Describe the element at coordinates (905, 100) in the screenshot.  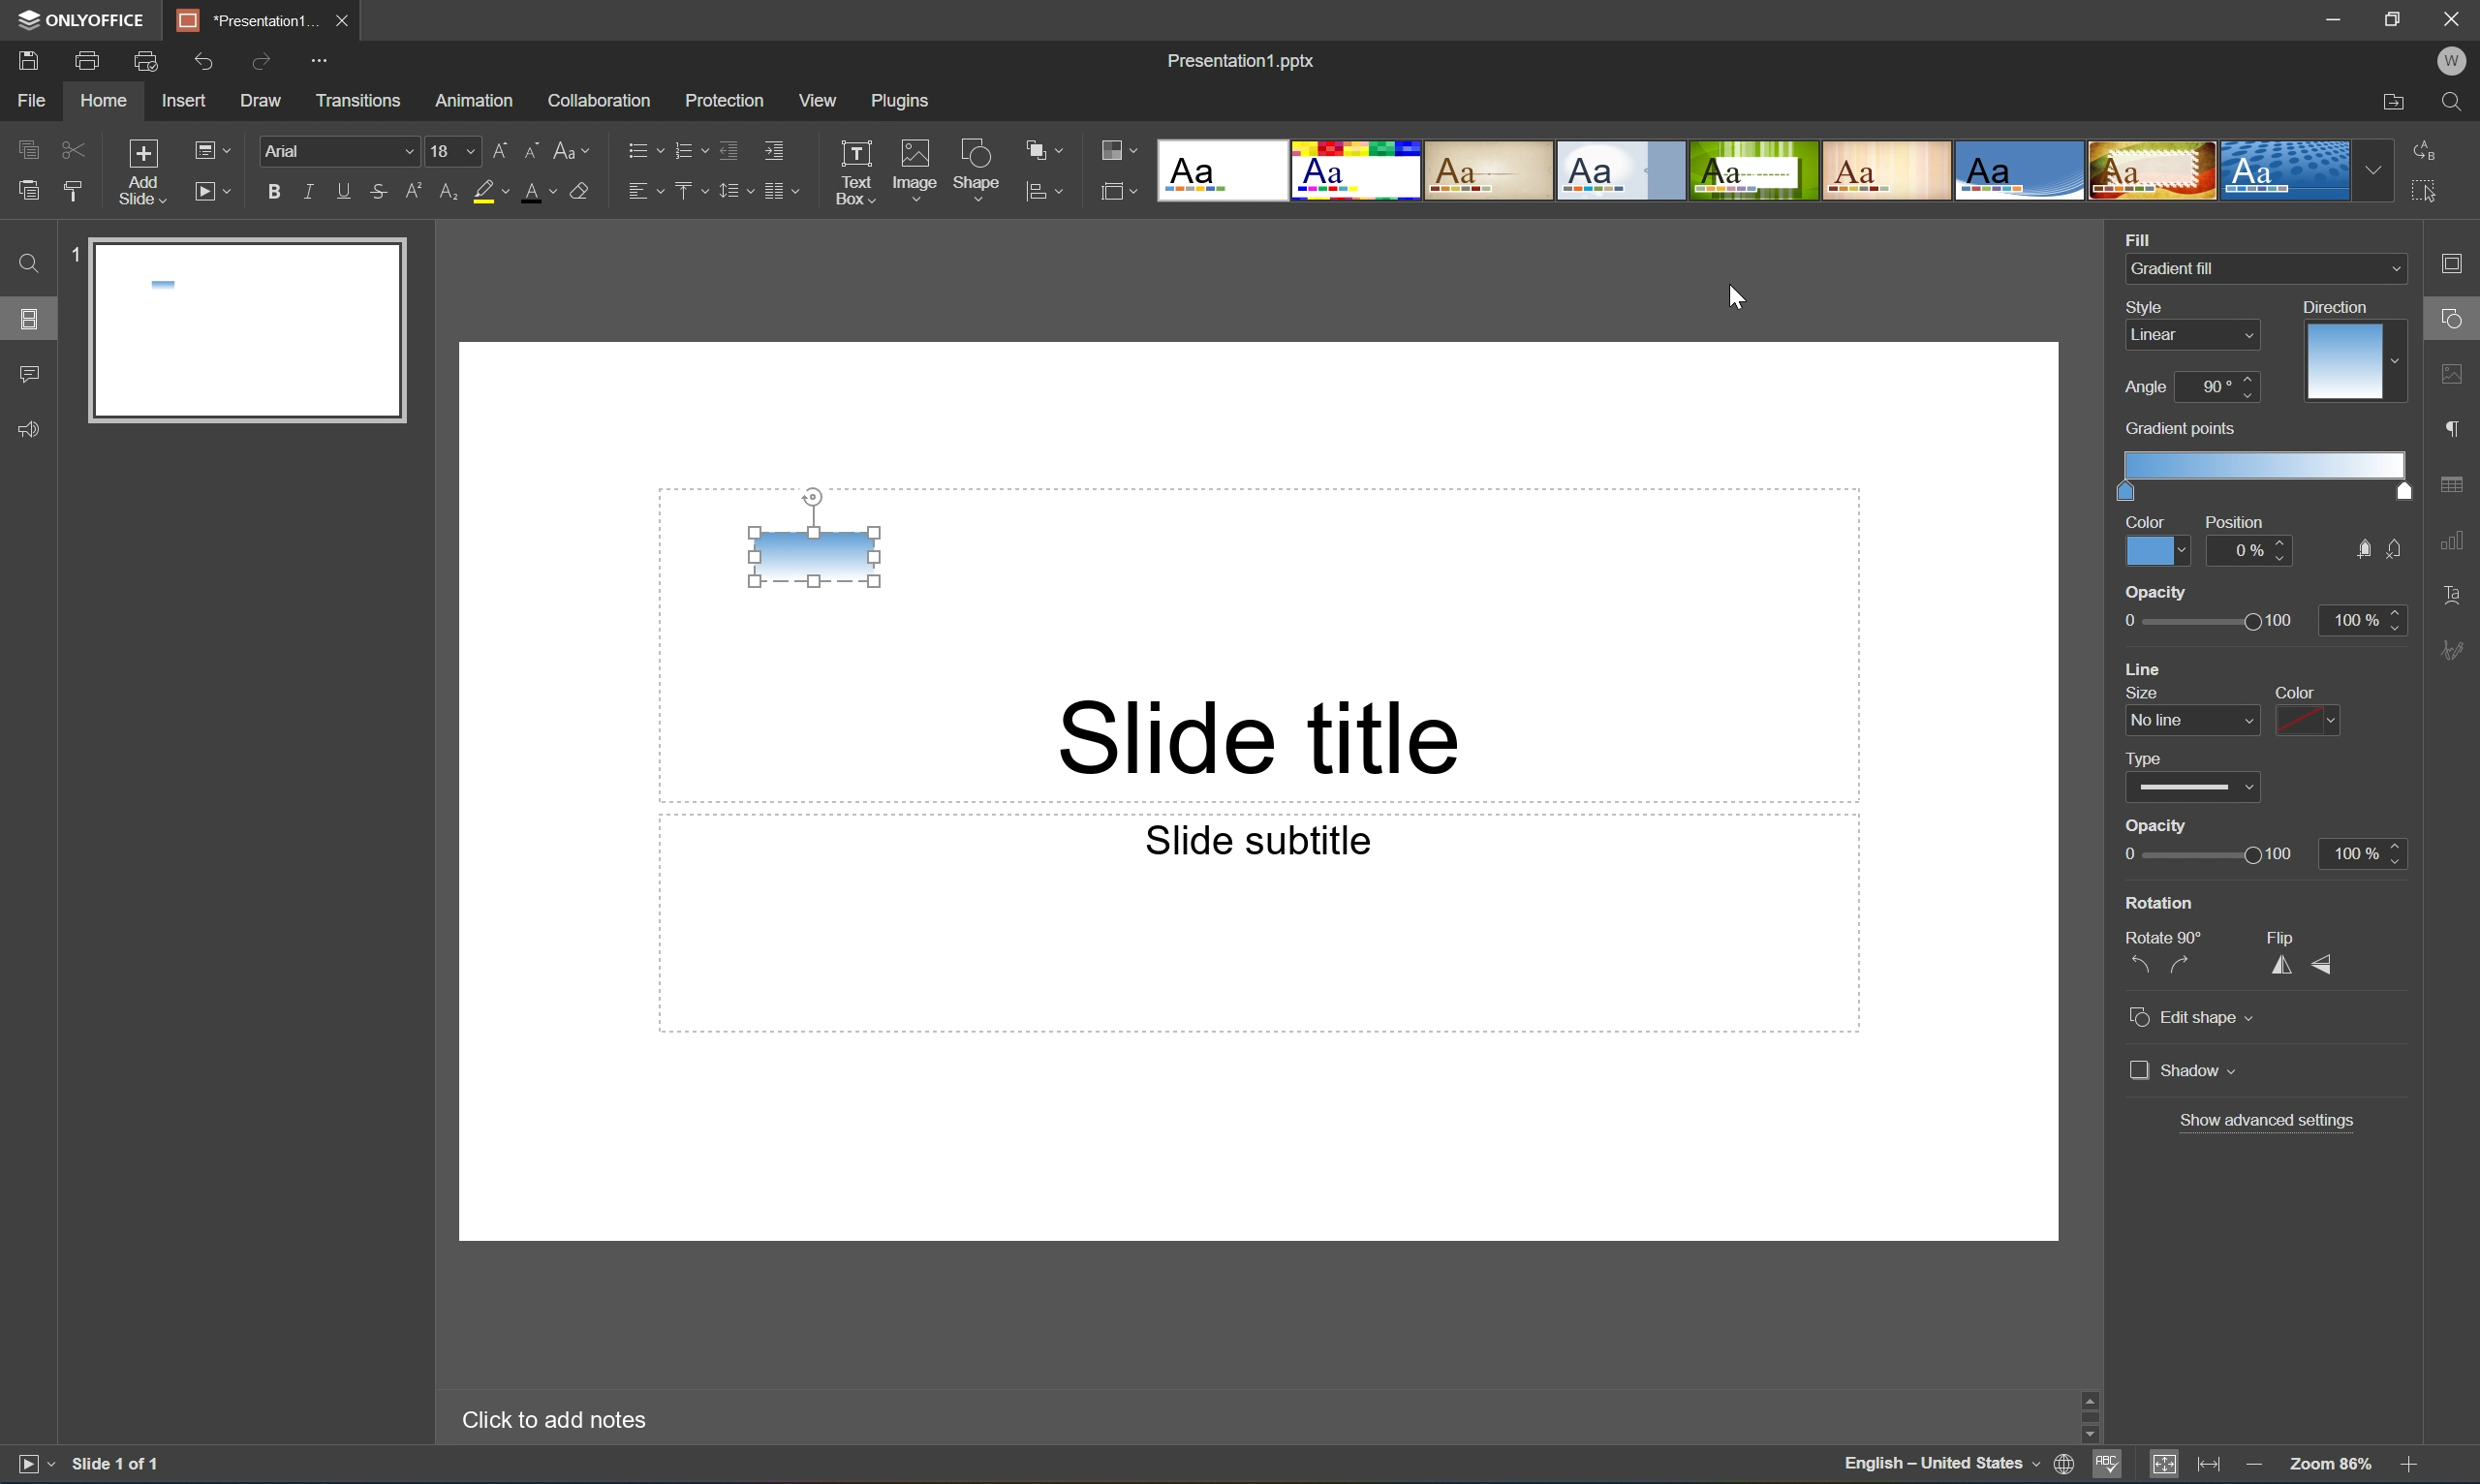
I see `Plugins` at that location.